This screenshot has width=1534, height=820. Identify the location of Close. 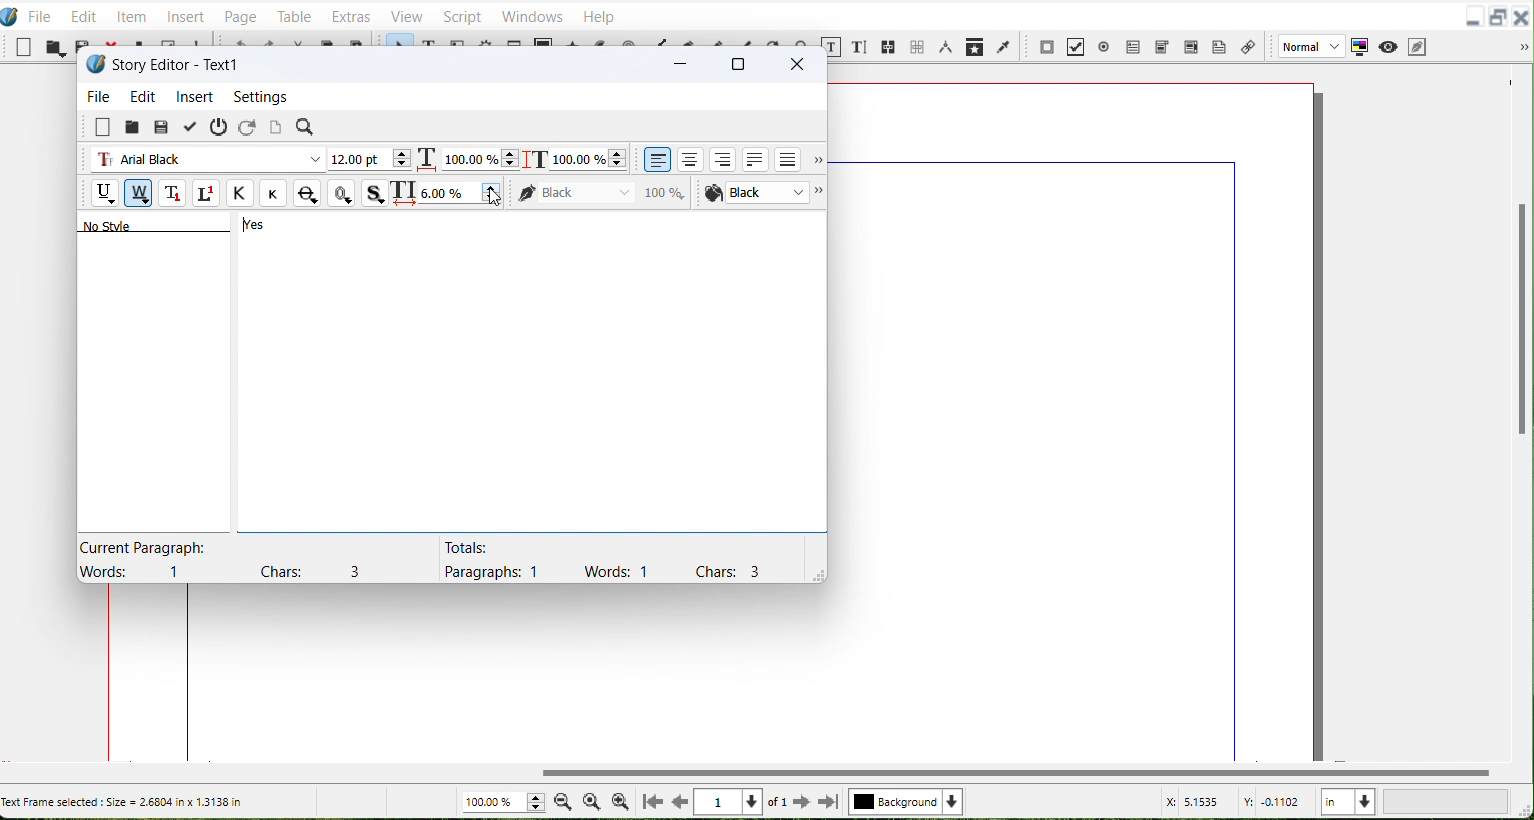
(801, 62).